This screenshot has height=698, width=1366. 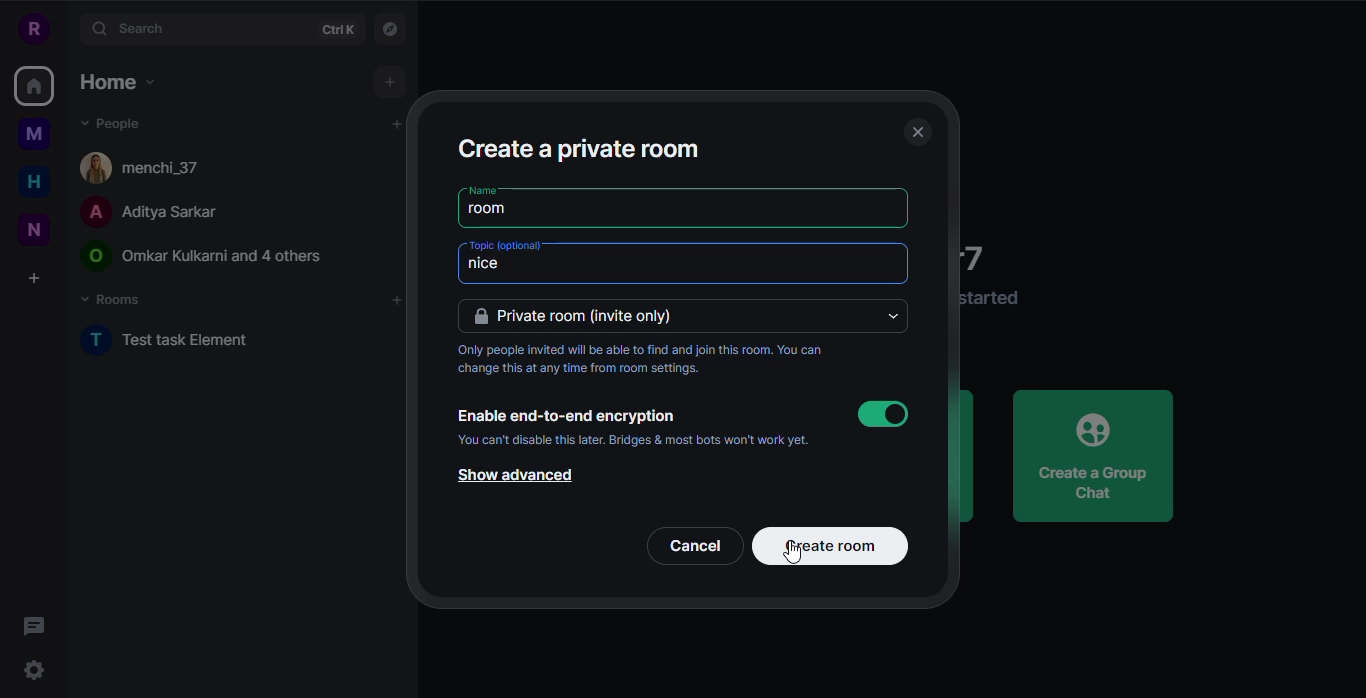 I want to click on private room, so click(x=584, y=317).